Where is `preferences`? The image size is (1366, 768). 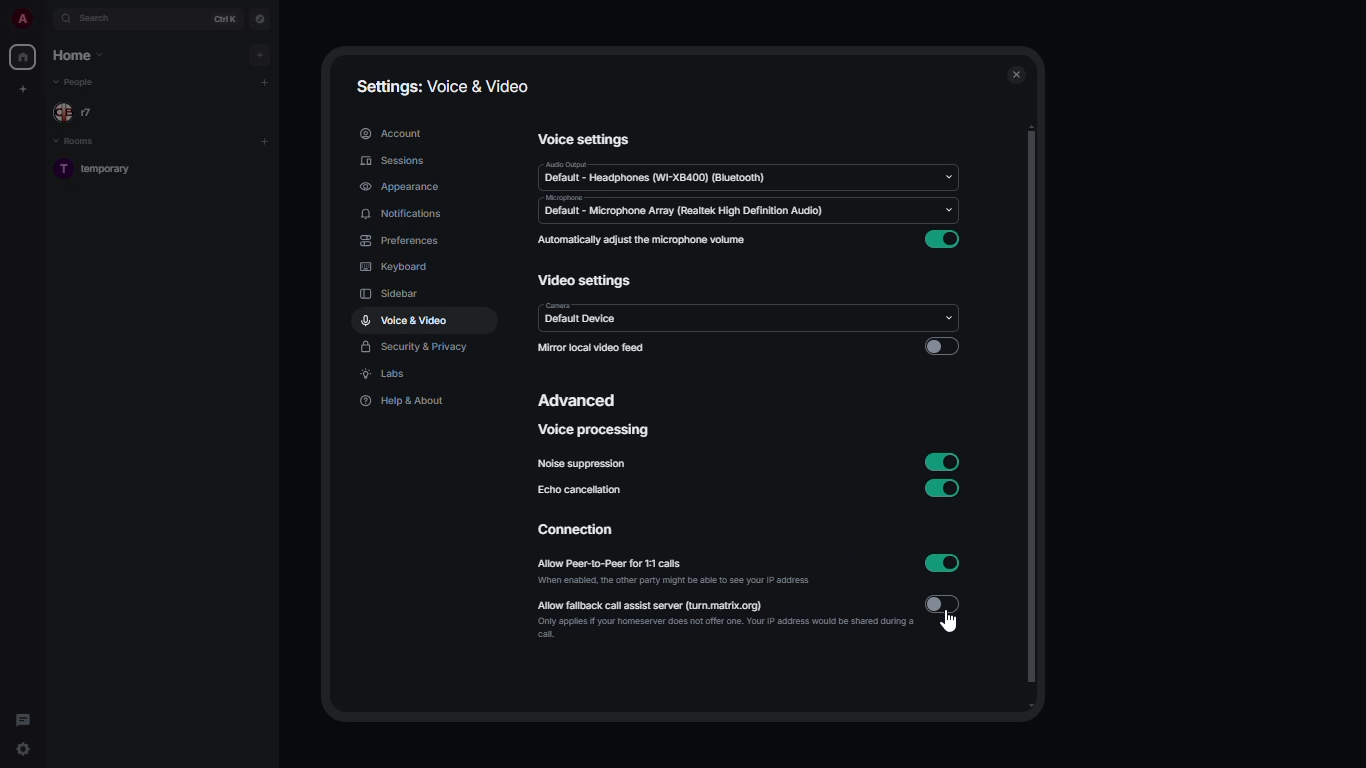
preferences is located at coordinates (405, 240).